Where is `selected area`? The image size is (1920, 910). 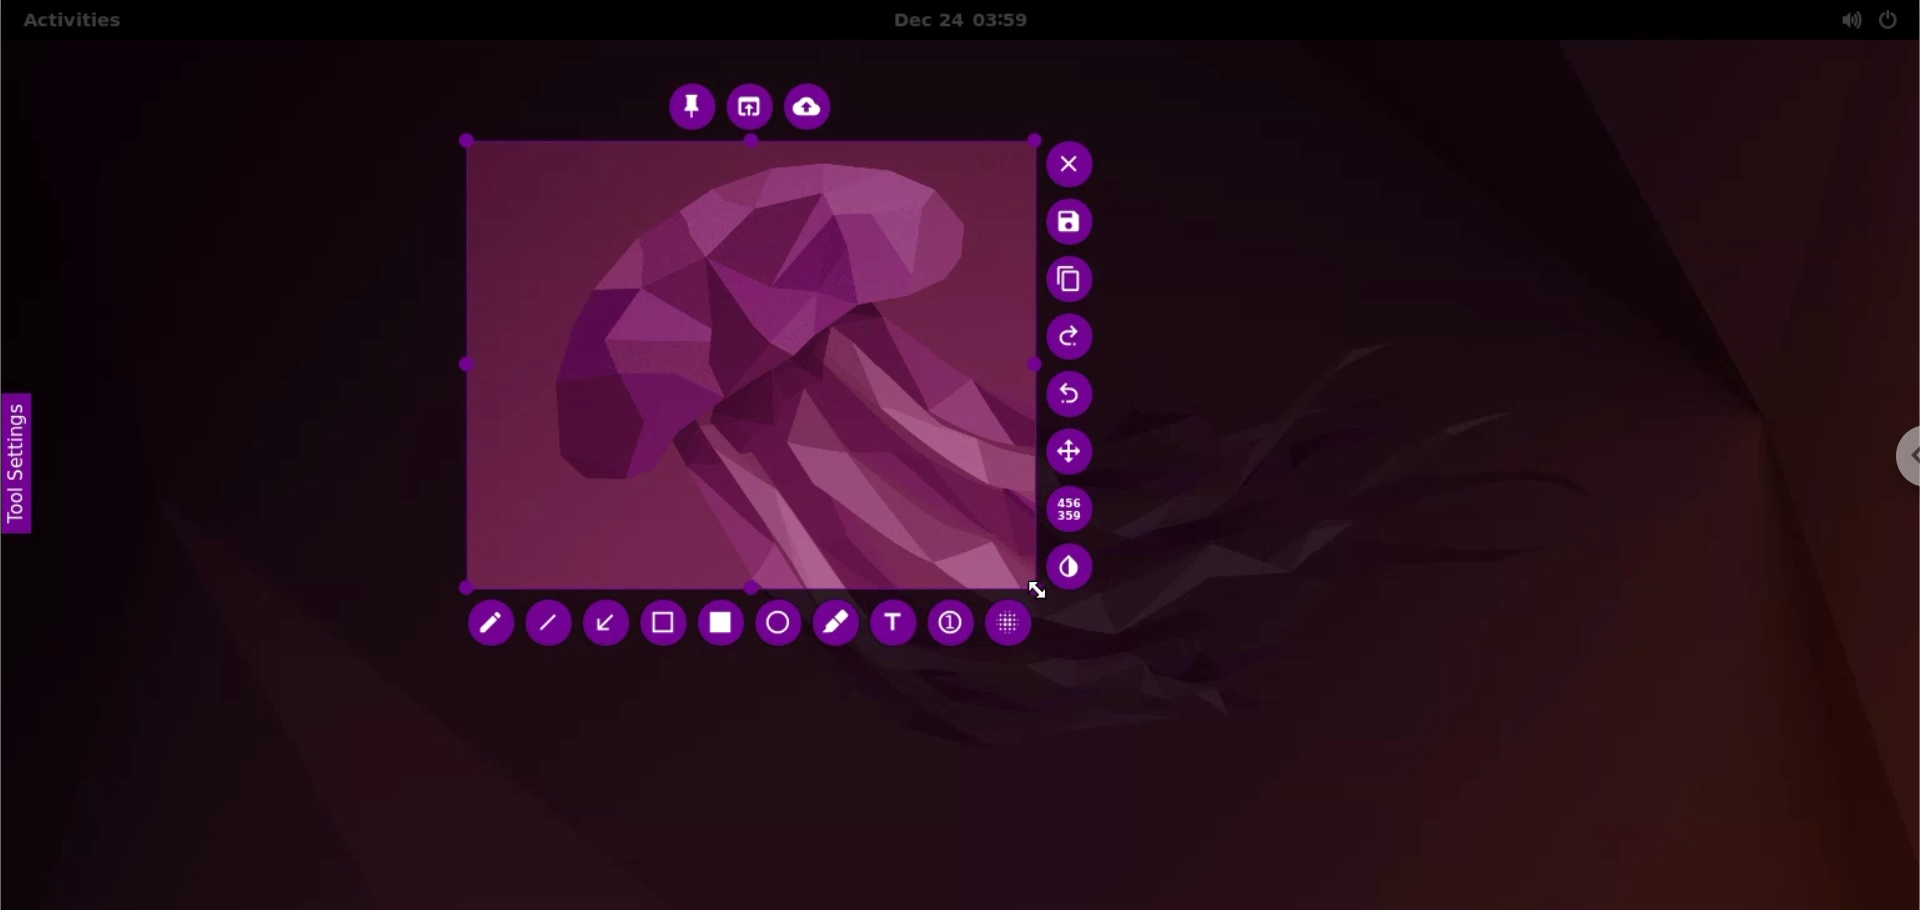 selected area is located at coordinates (753, 367).